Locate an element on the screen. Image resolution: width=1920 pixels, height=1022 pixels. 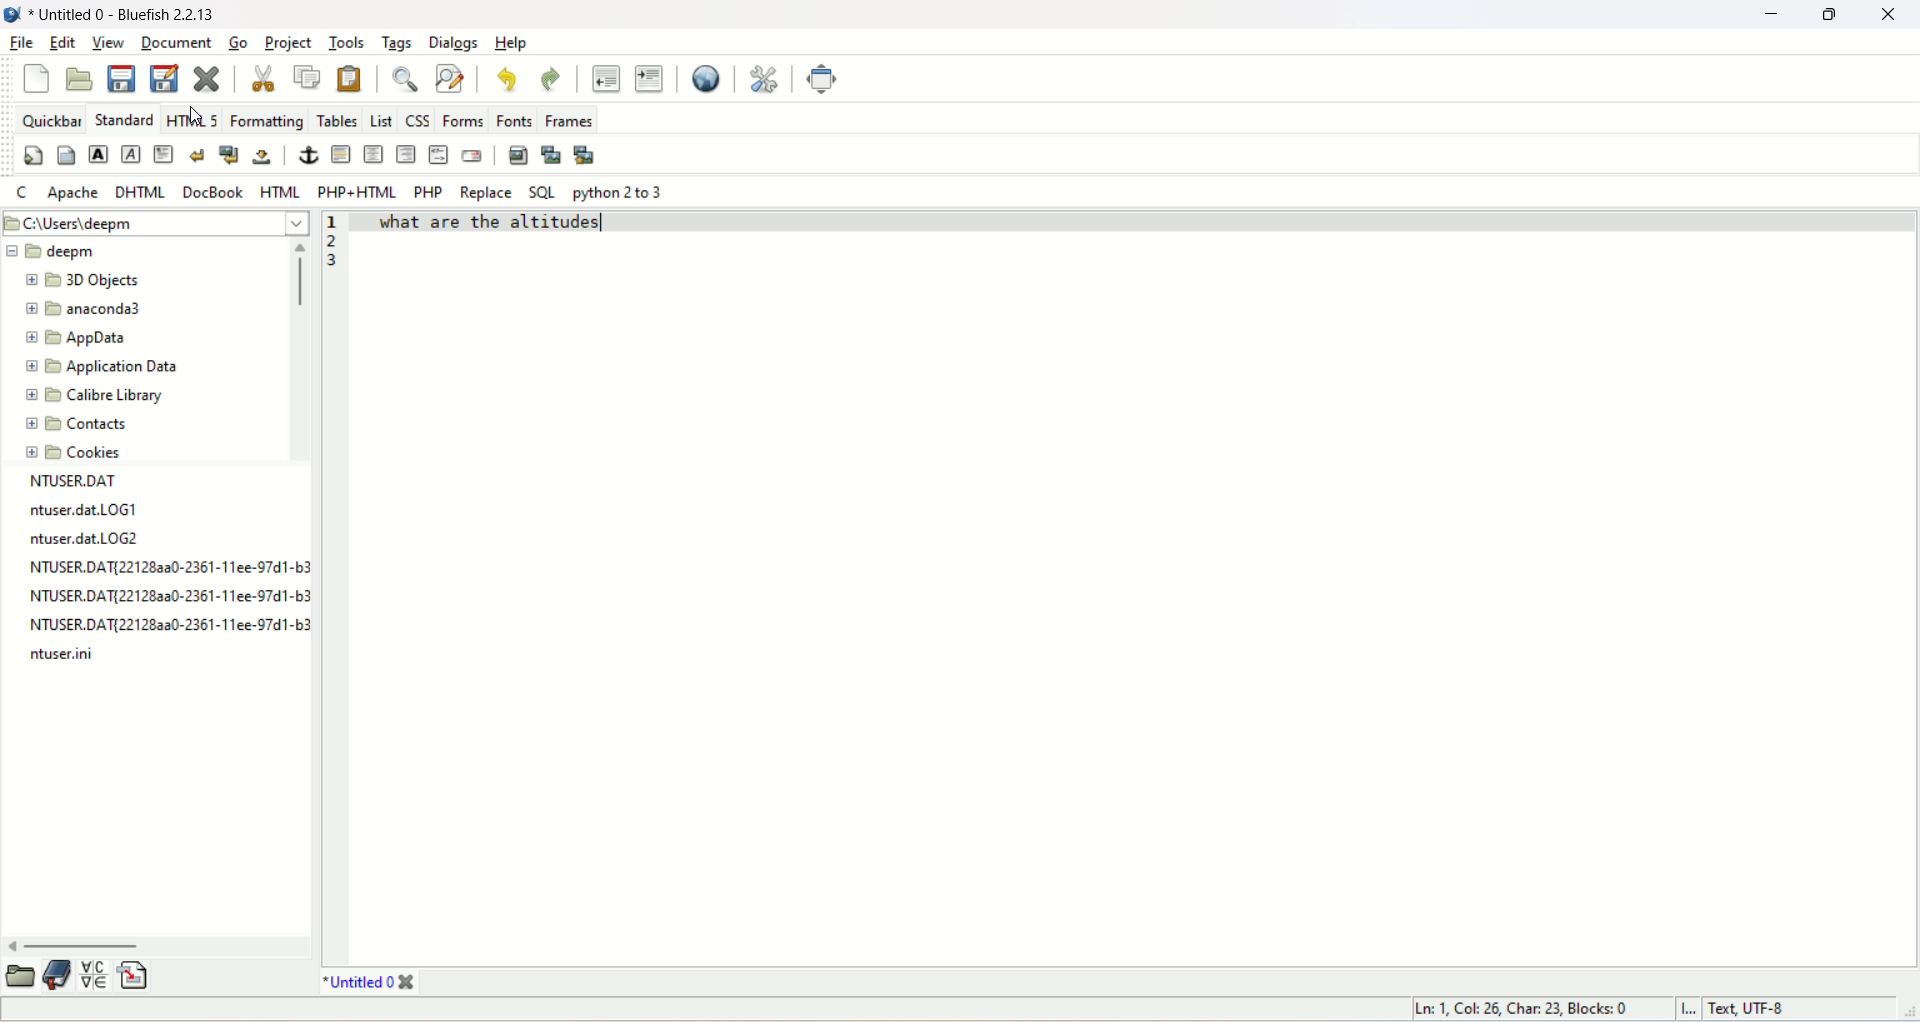
DHTML is located at coordinates (142, 191).